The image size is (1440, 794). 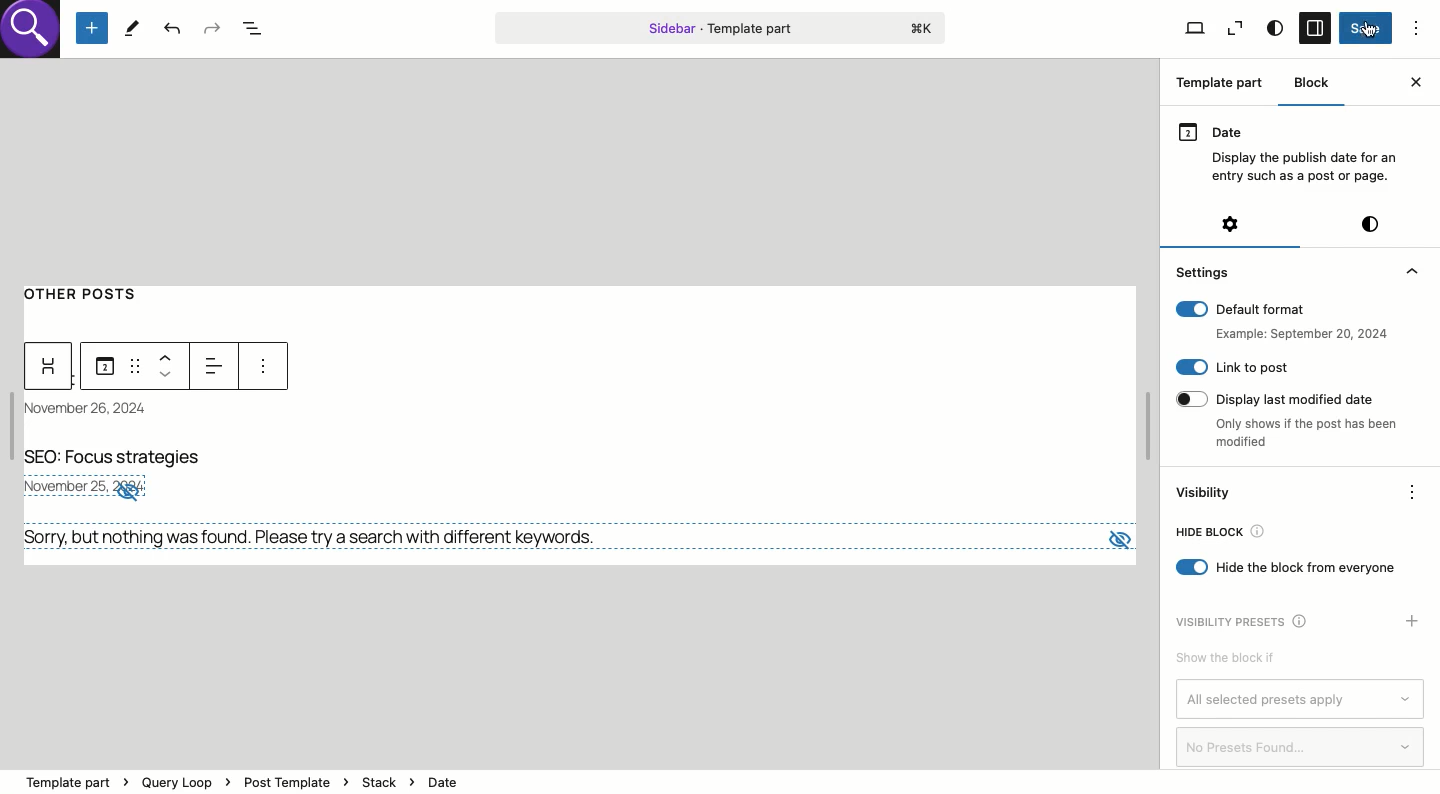 What do you see at coordinates (1415, 82) in the screenshot?
I see `Close` at bounding box center [1415, 82].